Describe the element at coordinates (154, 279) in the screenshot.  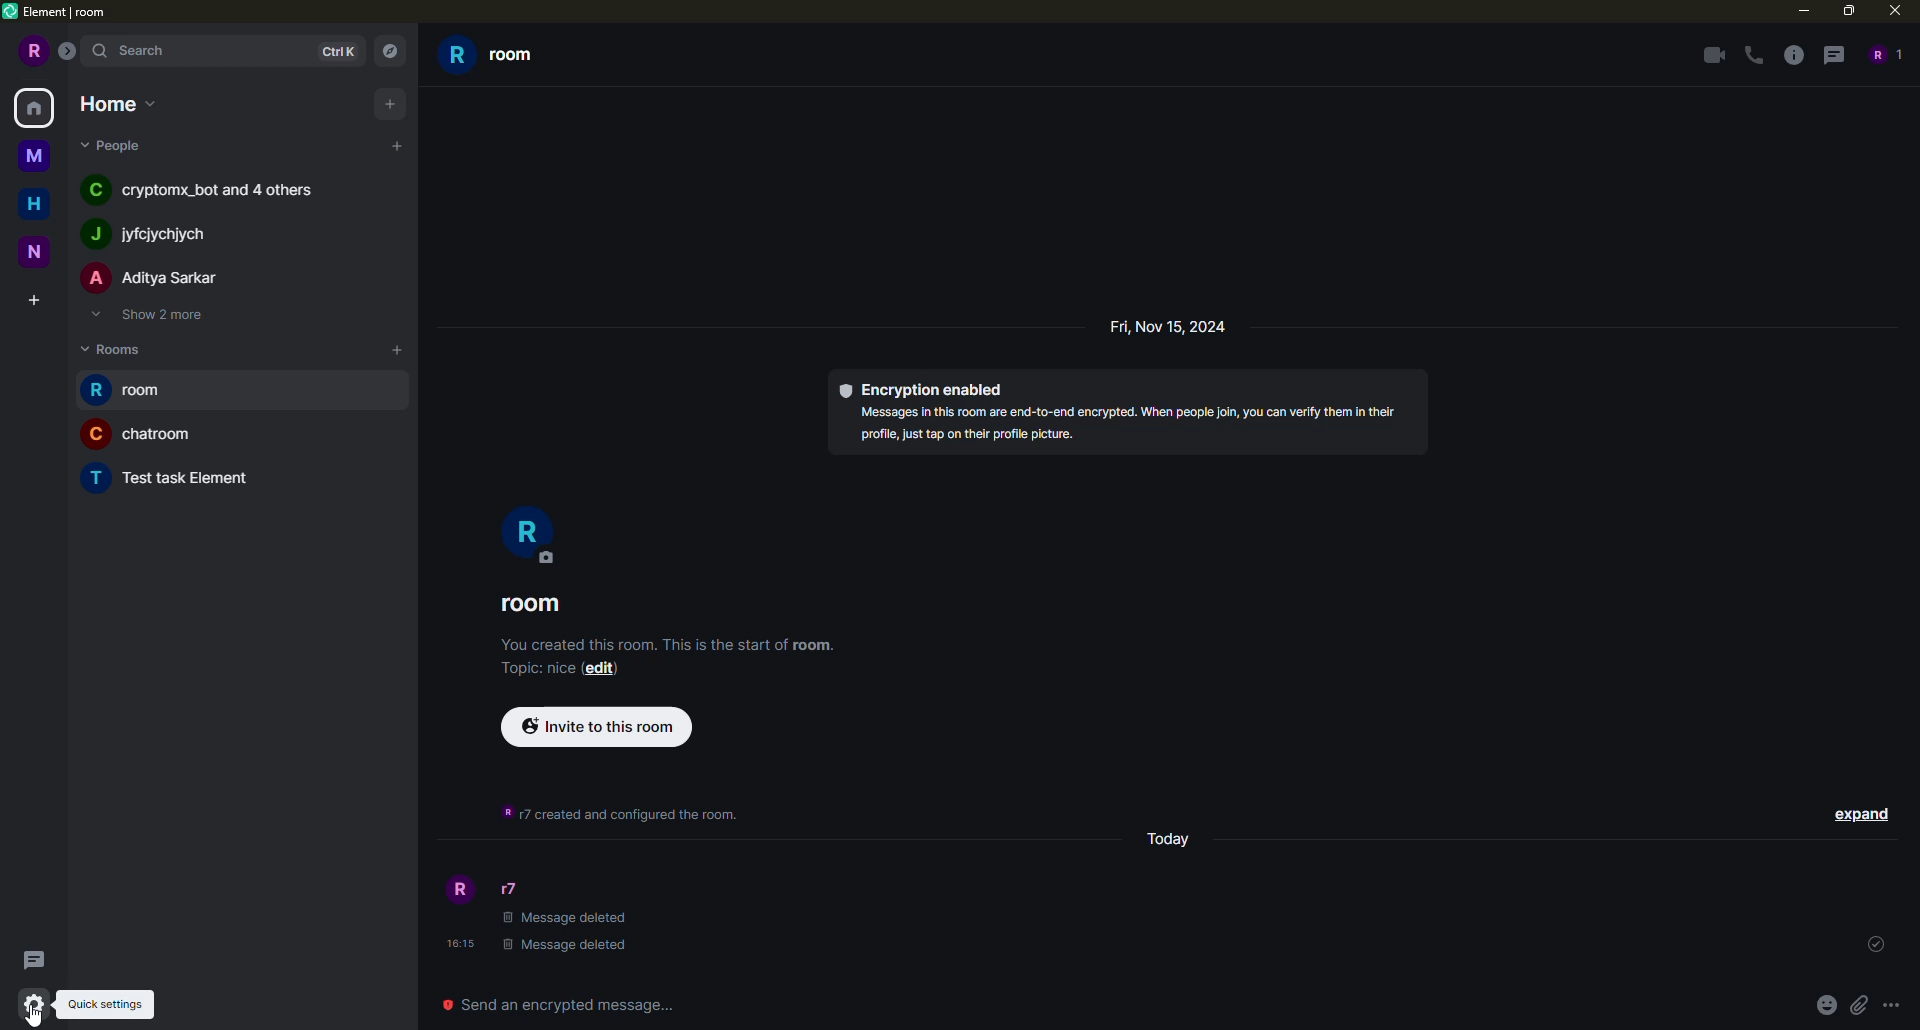
I see `people` at that location.